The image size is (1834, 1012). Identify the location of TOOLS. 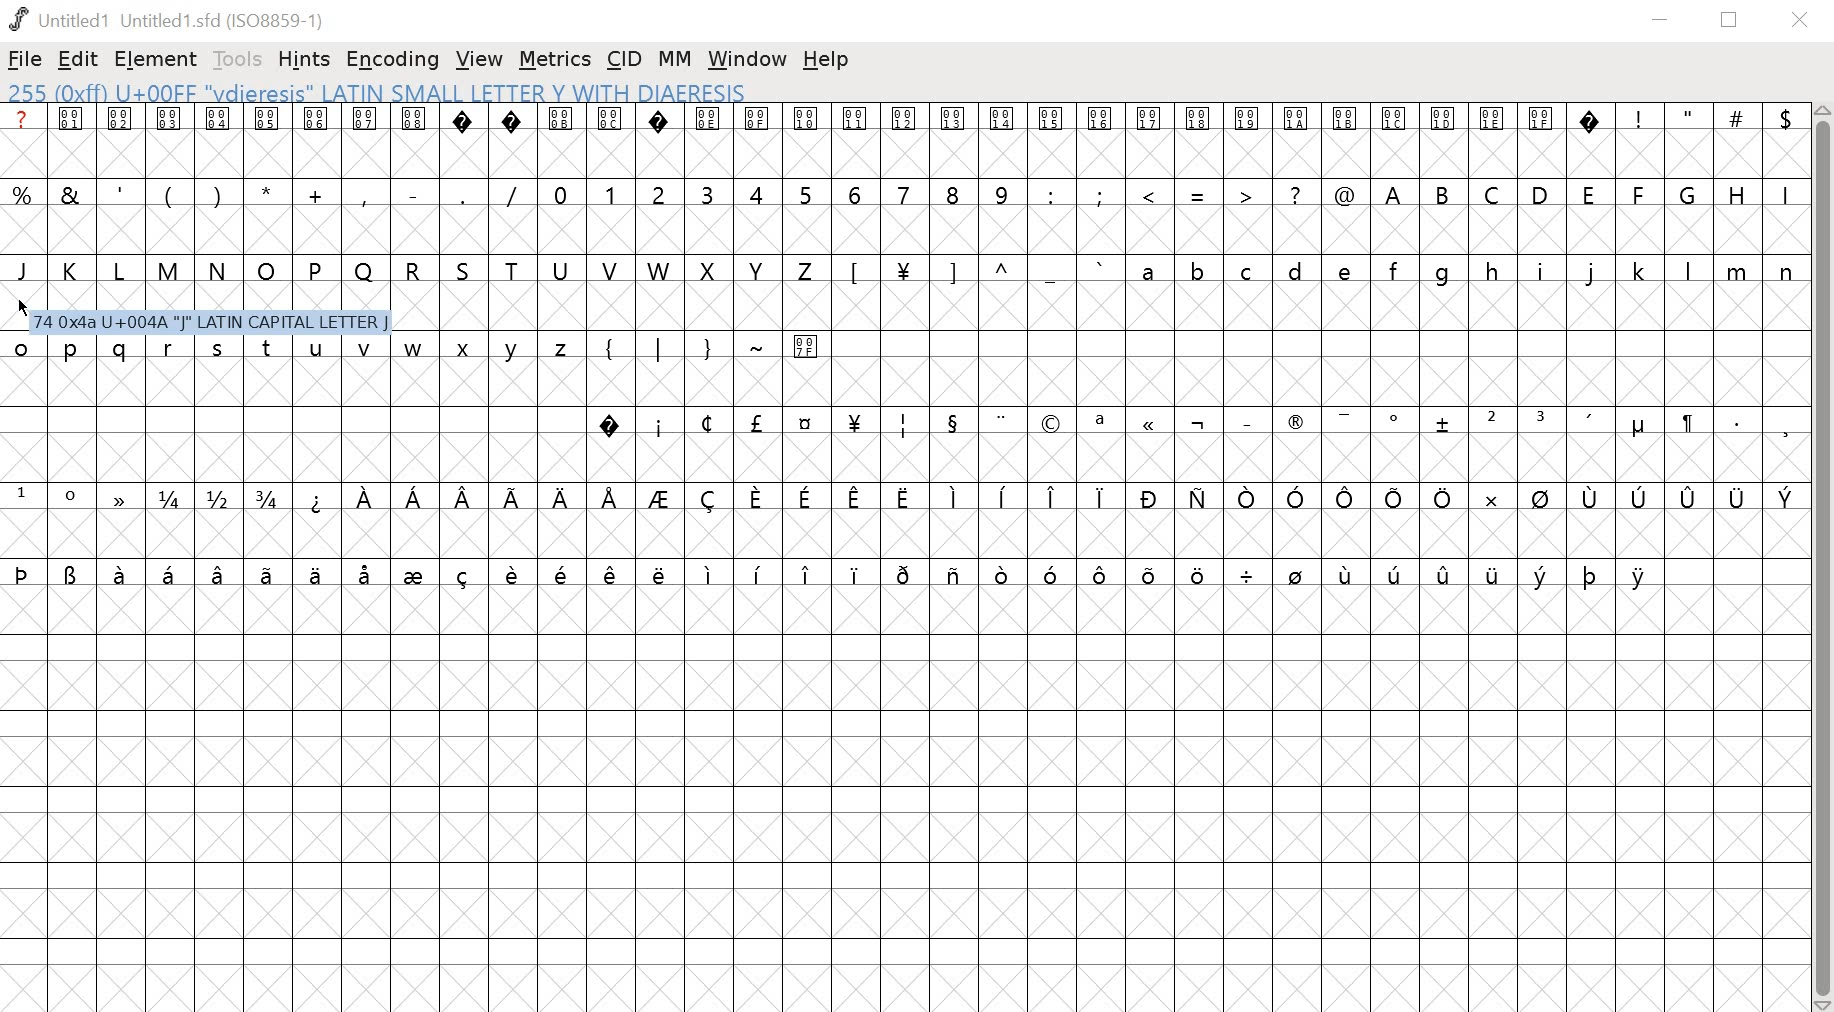
(240, 59).